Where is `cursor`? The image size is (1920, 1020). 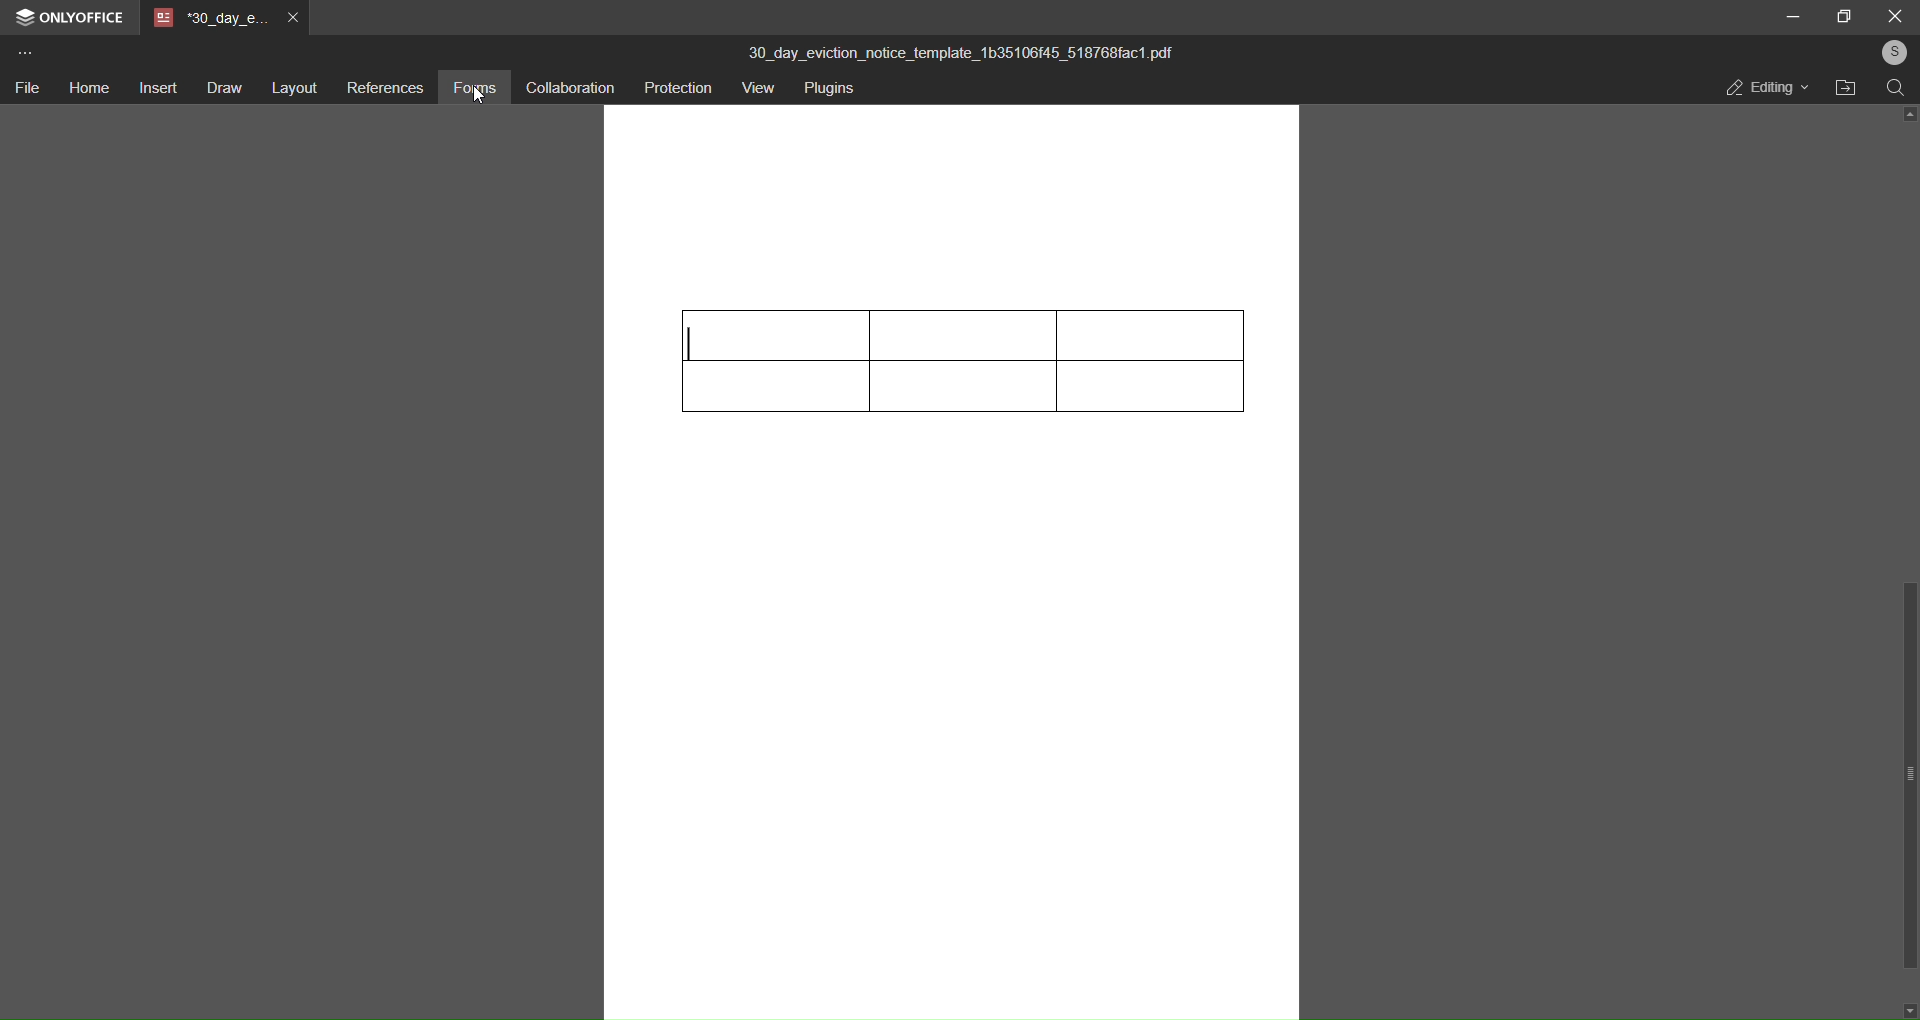
cursor is located at coordinates (482, 101).